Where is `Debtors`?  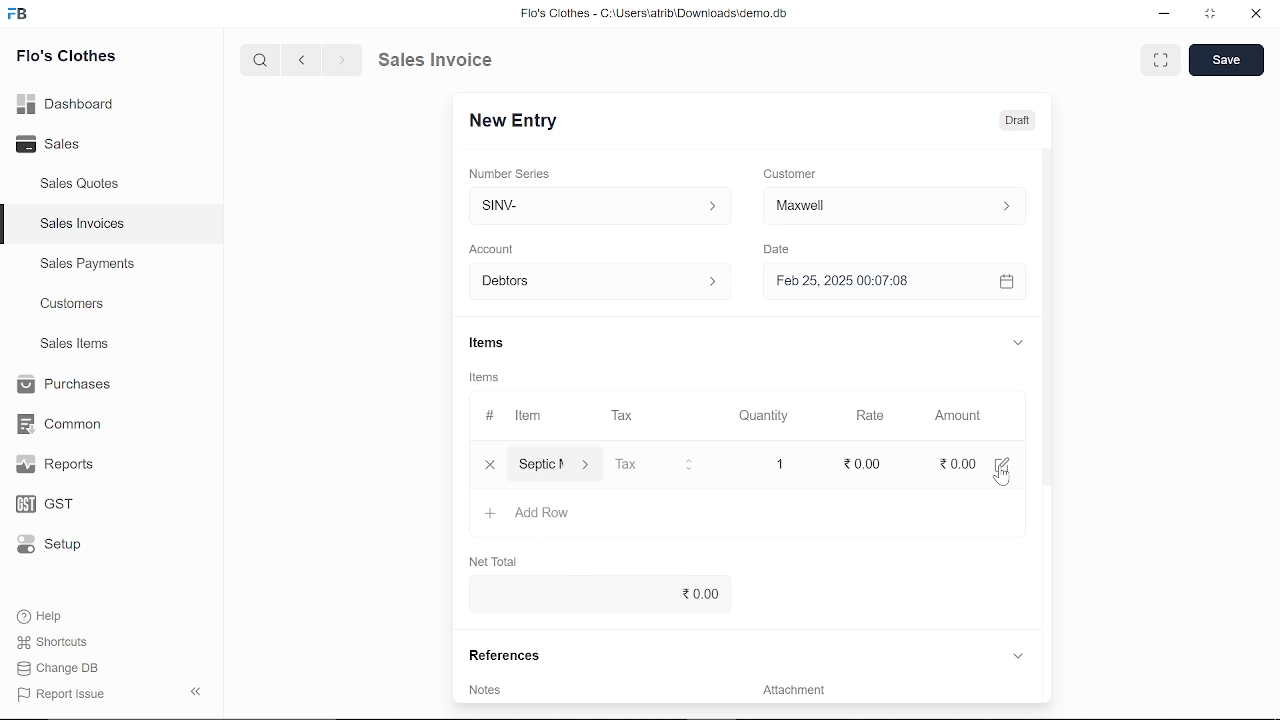
Debtors is located at coordinates (596, 281).